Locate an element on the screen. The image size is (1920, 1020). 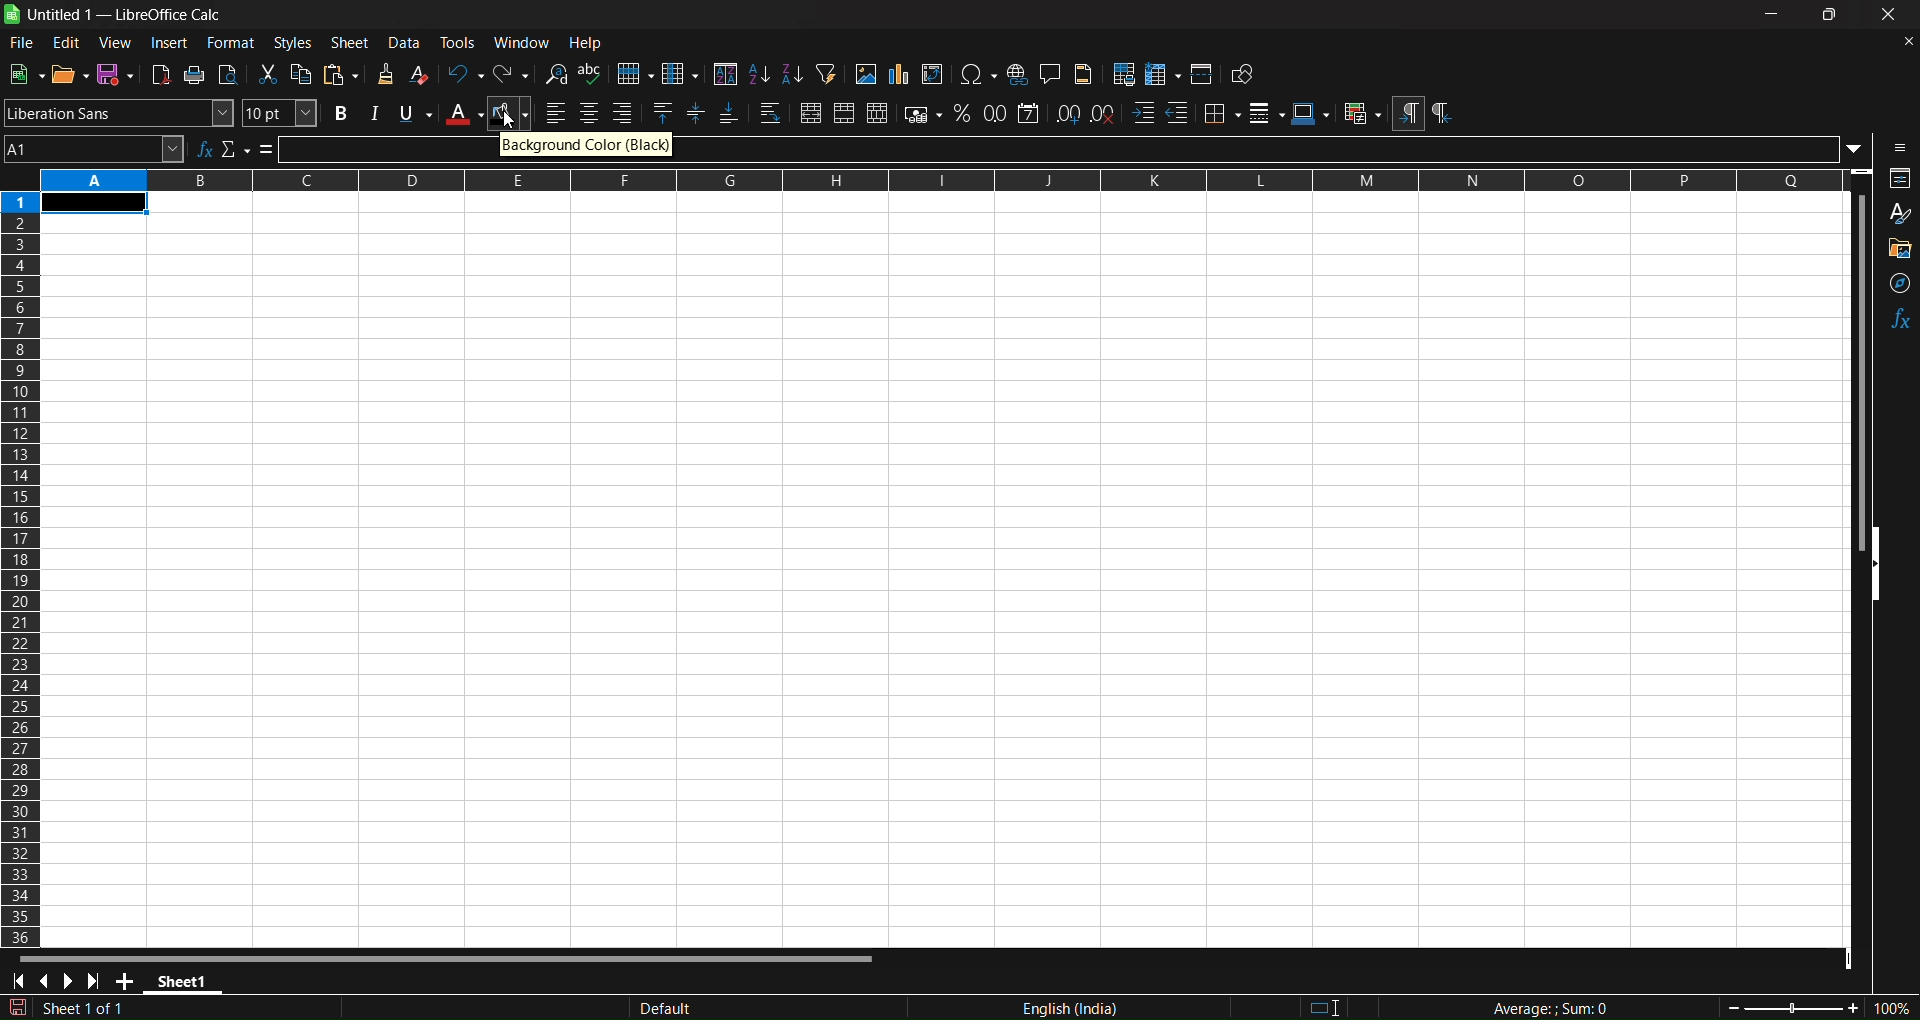
redo is located at coordinates (513, 73).